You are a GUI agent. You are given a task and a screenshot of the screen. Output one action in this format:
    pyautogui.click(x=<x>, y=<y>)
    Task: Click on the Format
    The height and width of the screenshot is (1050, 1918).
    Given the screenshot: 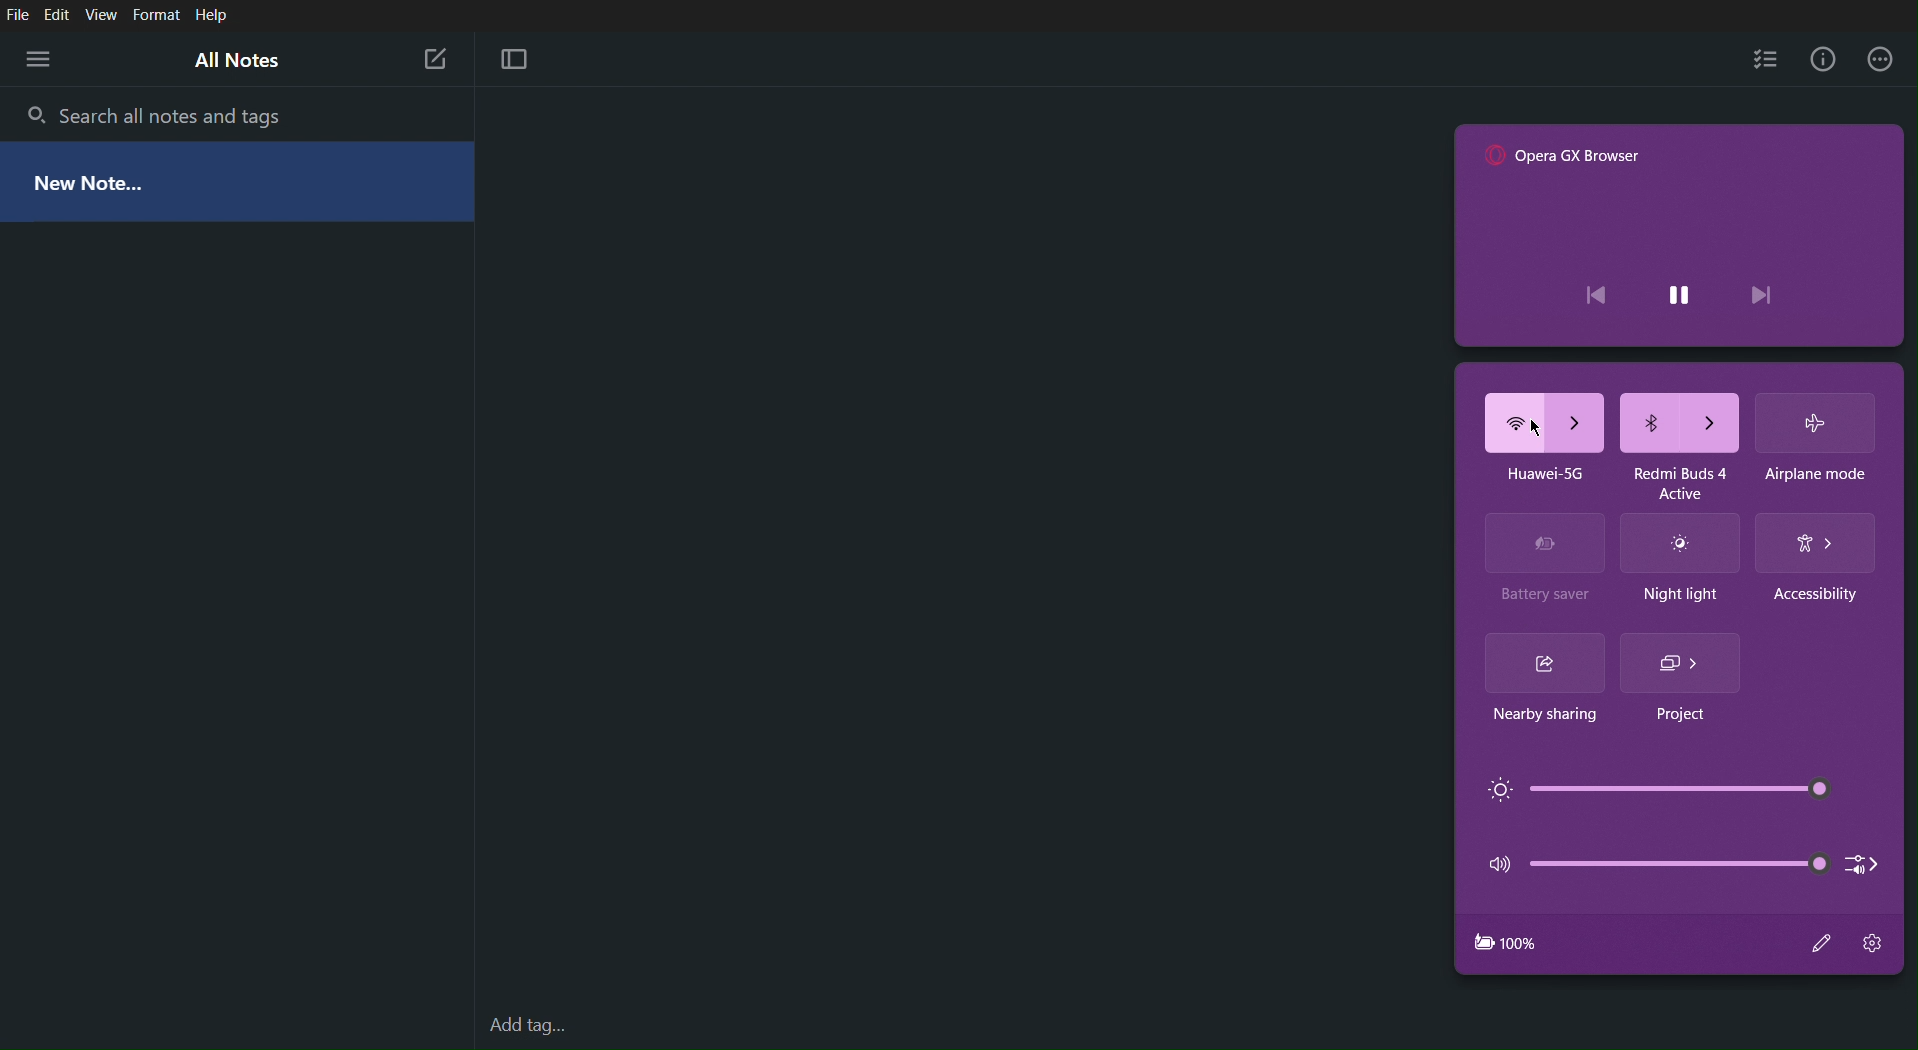 What is the action you would take?
    pyautogui.click(x=154, y=16)
    